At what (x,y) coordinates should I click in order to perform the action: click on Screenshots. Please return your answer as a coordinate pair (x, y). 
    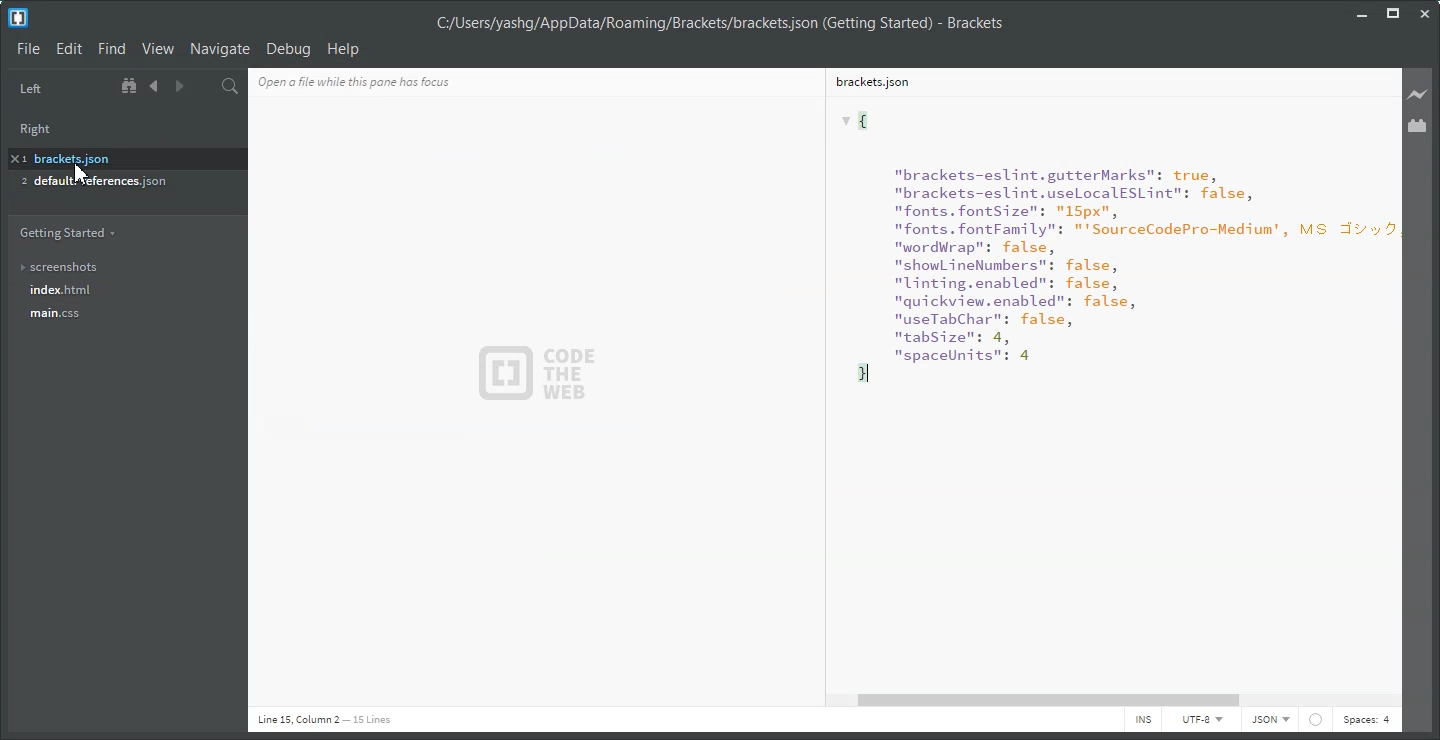
    Looking at the image, I should click on (121, 267).